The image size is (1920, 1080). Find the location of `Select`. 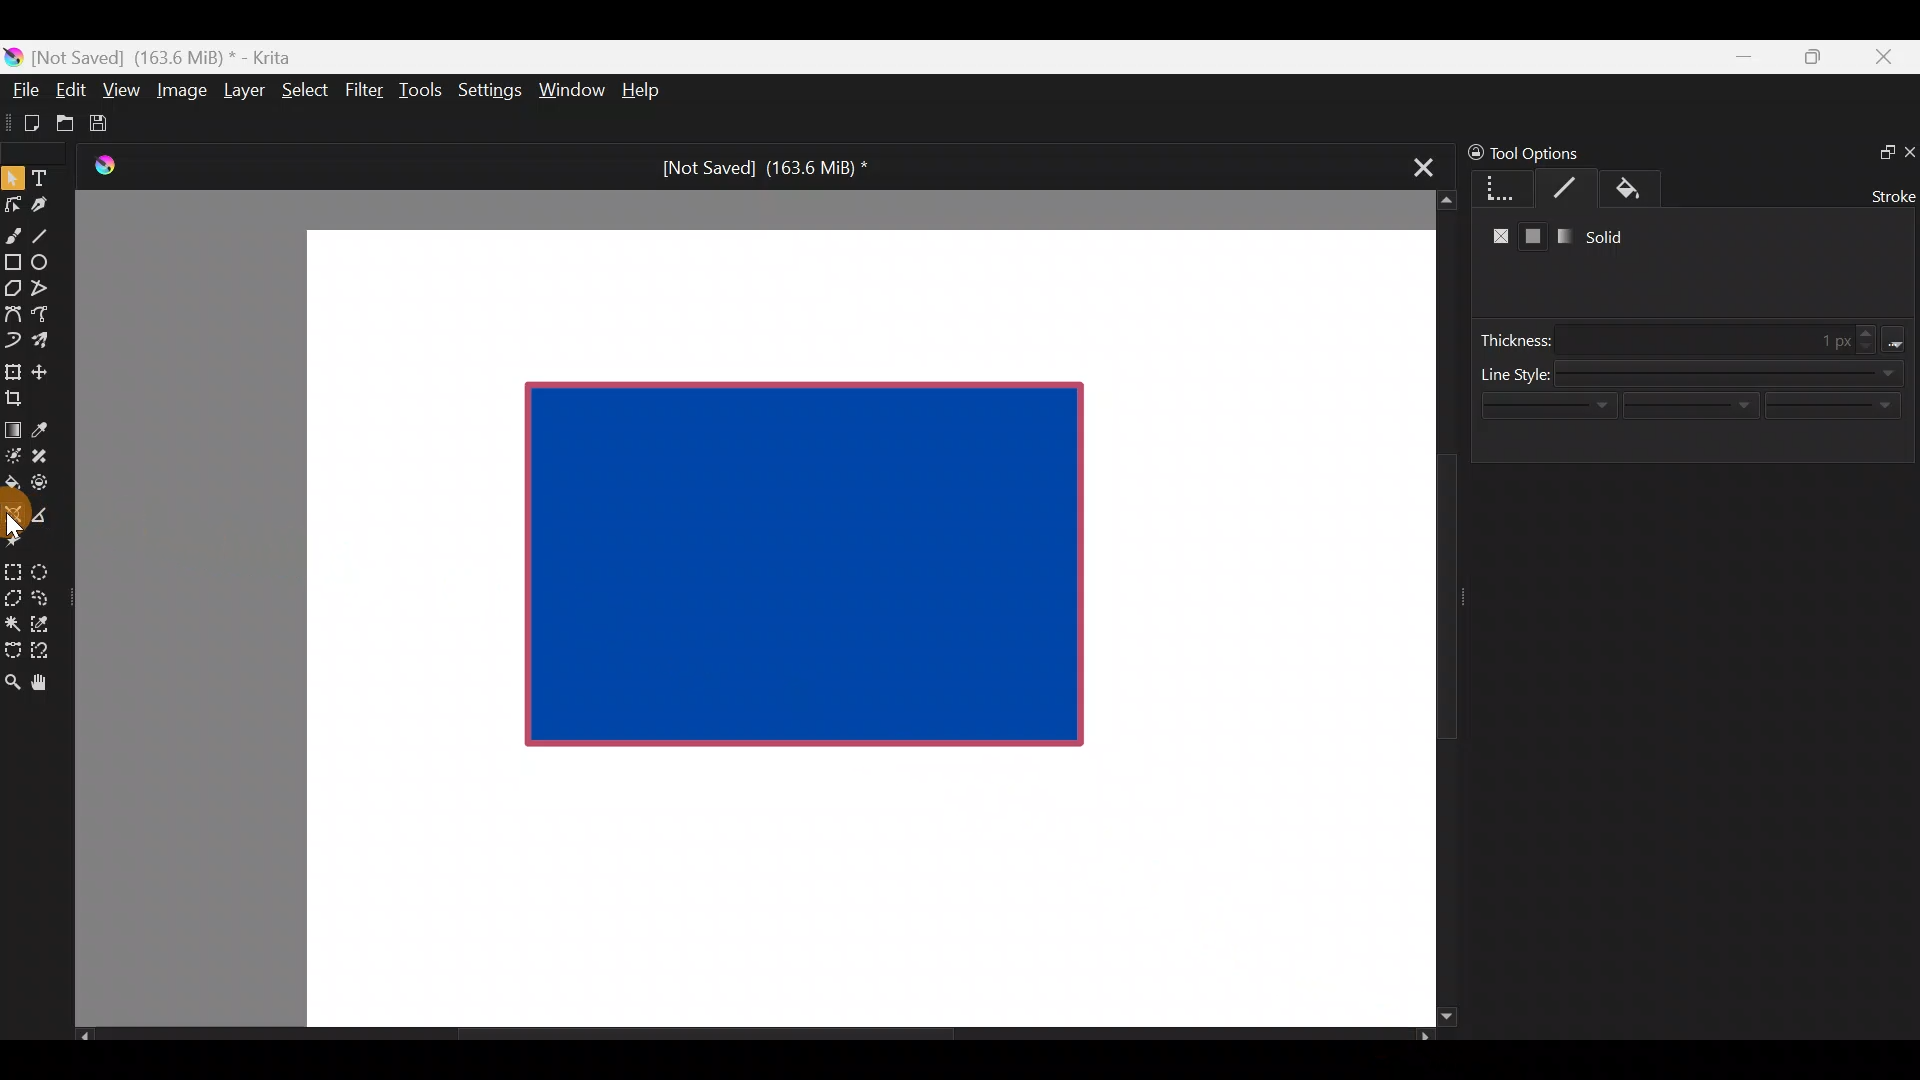

Select is located at coordinates (306, 88).